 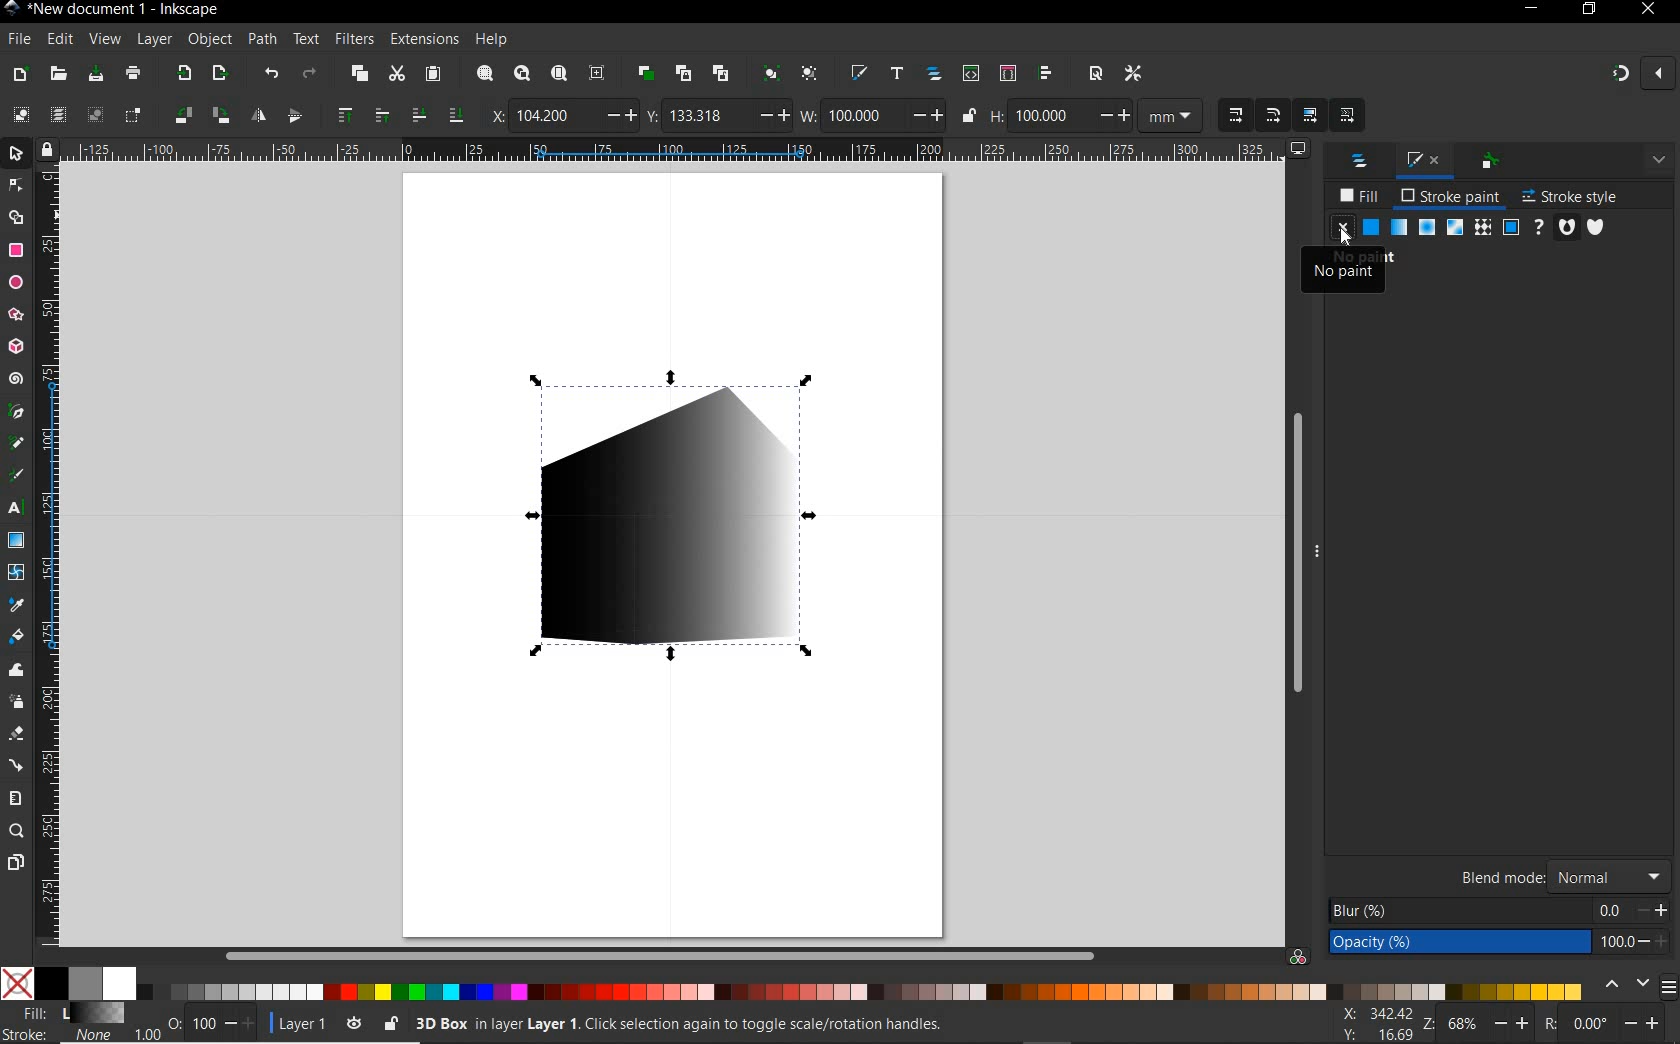 I want to click on OBJECT FLIP, so click(x=261, y=114).